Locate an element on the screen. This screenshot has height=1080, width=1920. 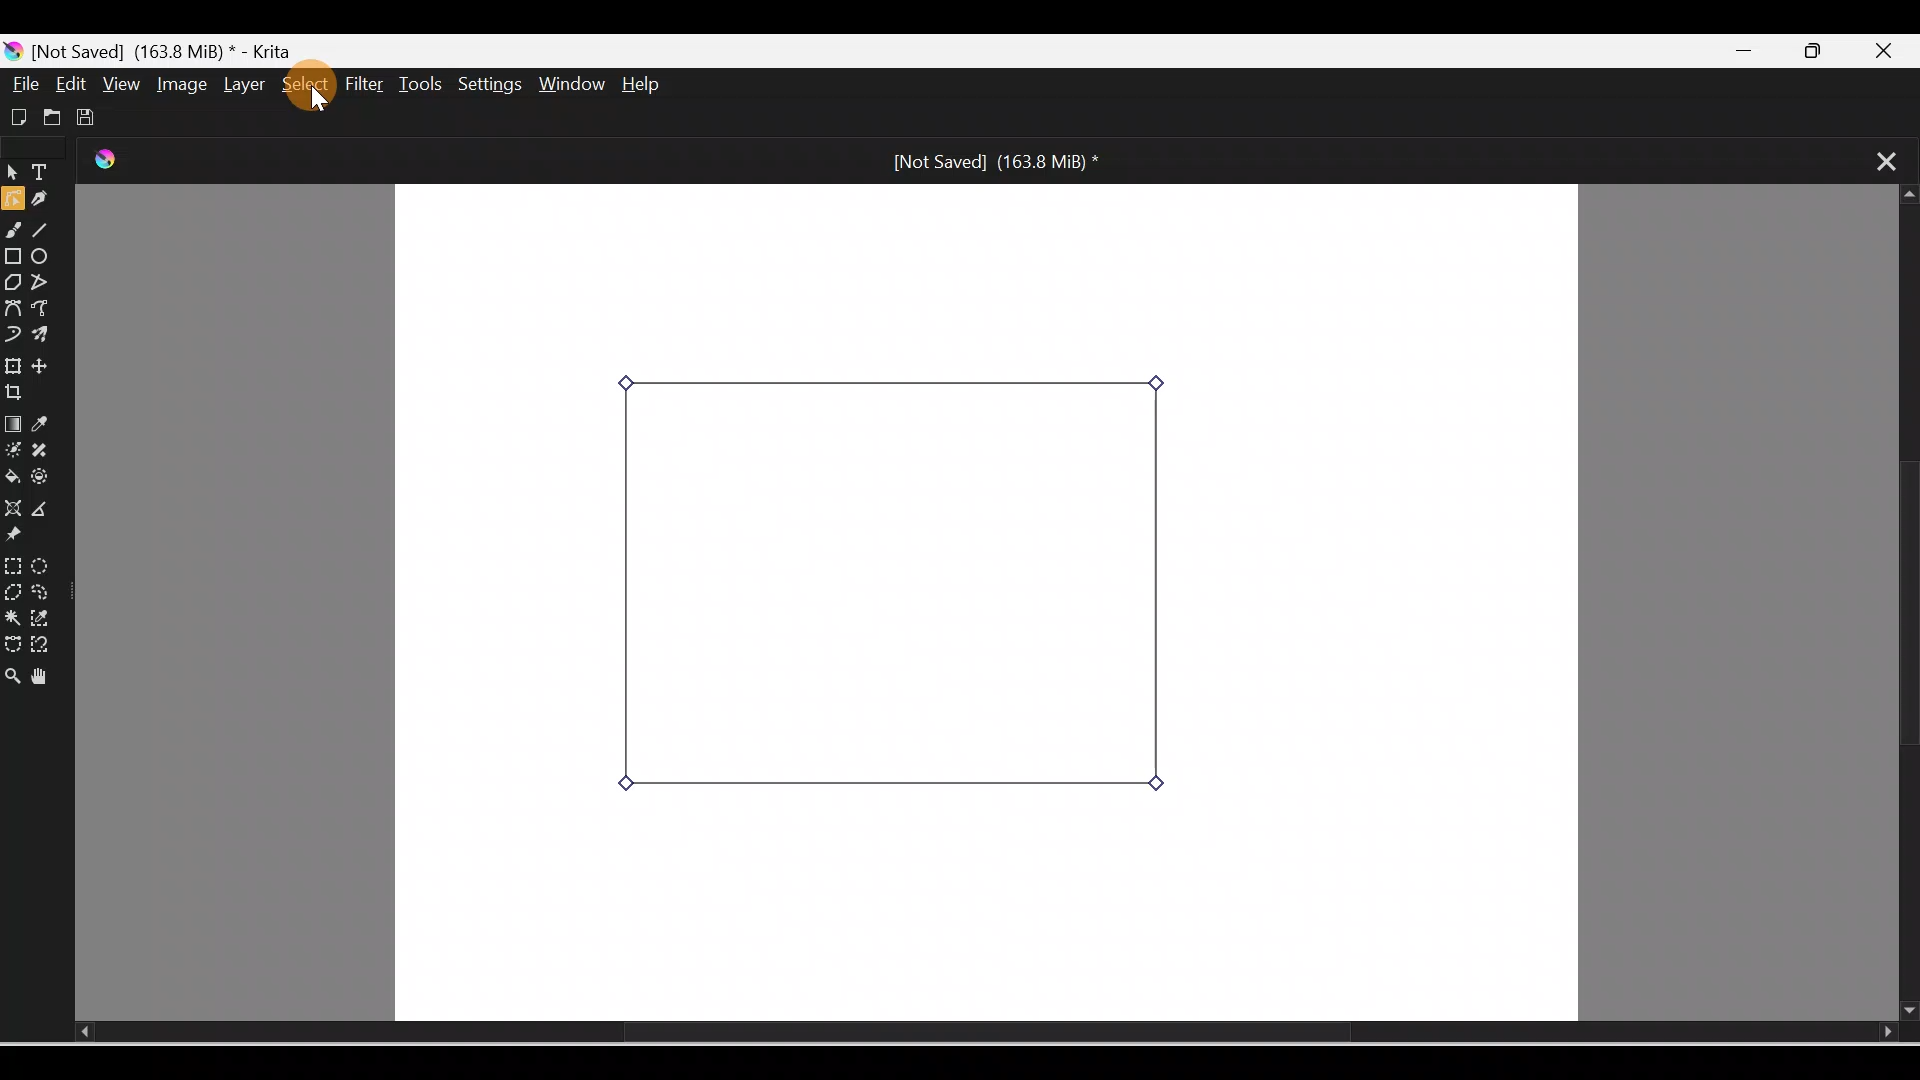
Create new document is located at coordinates (16, 115).